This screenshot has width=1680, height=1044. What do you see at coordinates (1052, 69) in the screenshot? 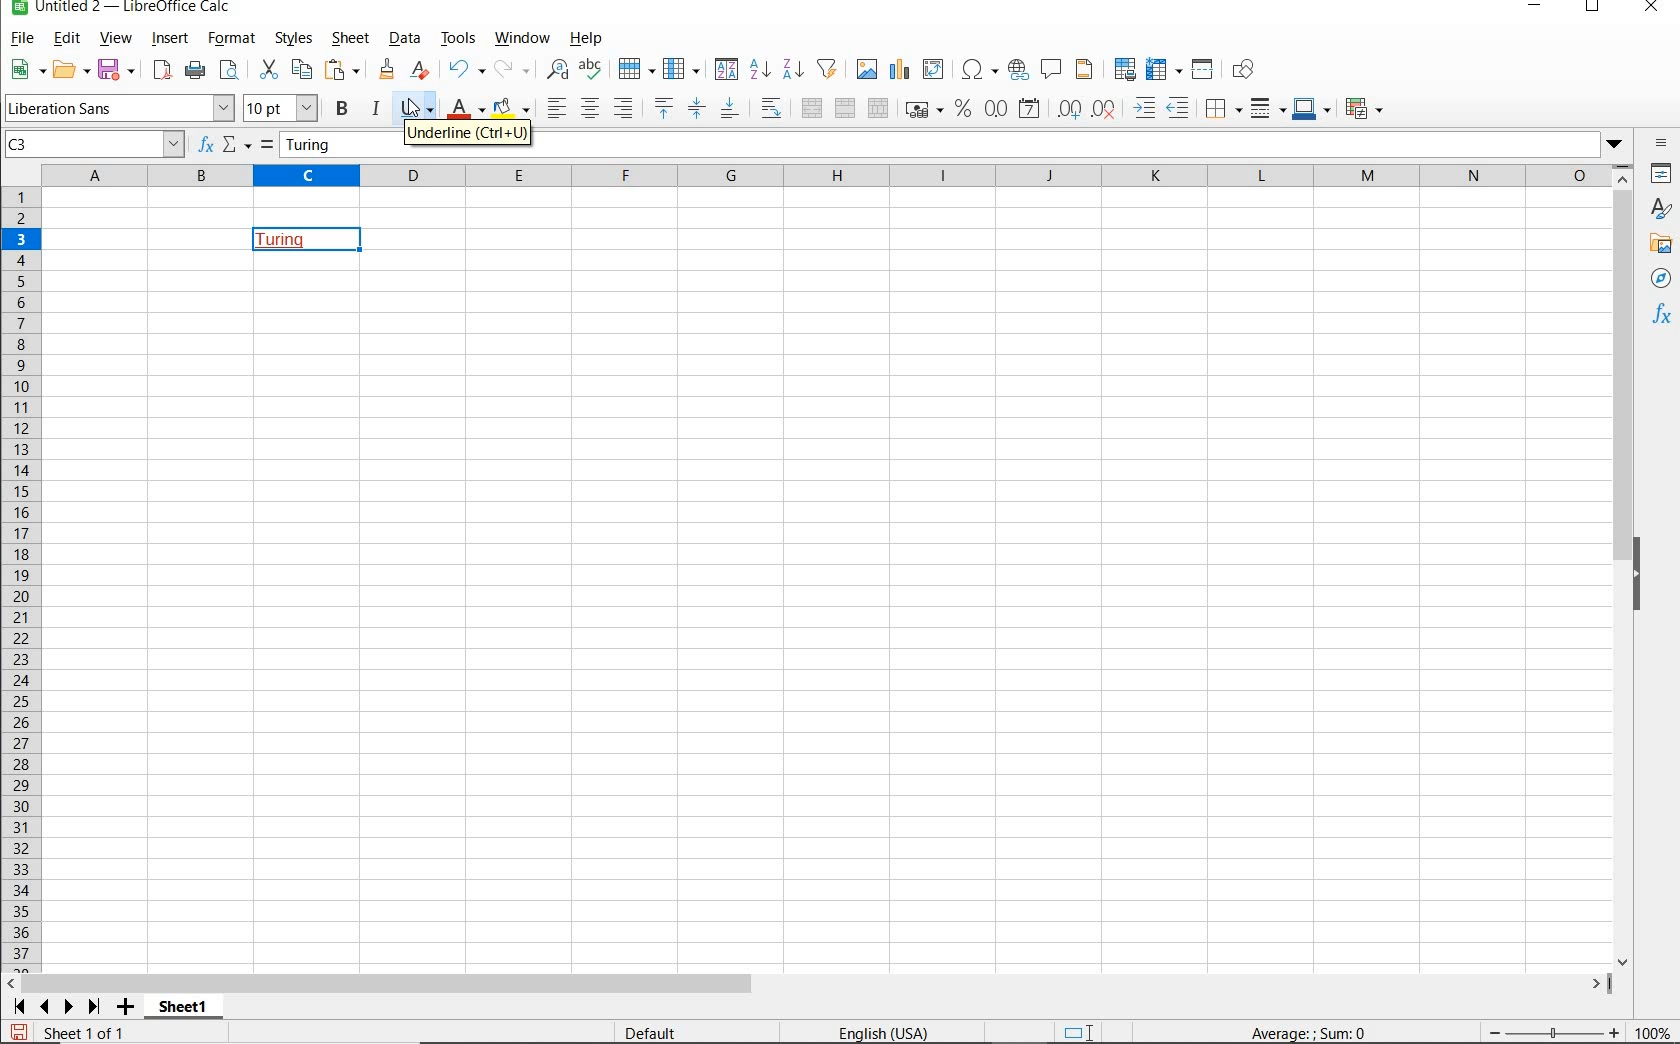
I see `INSERT COMMENT` at bounding box center [1052, 69].